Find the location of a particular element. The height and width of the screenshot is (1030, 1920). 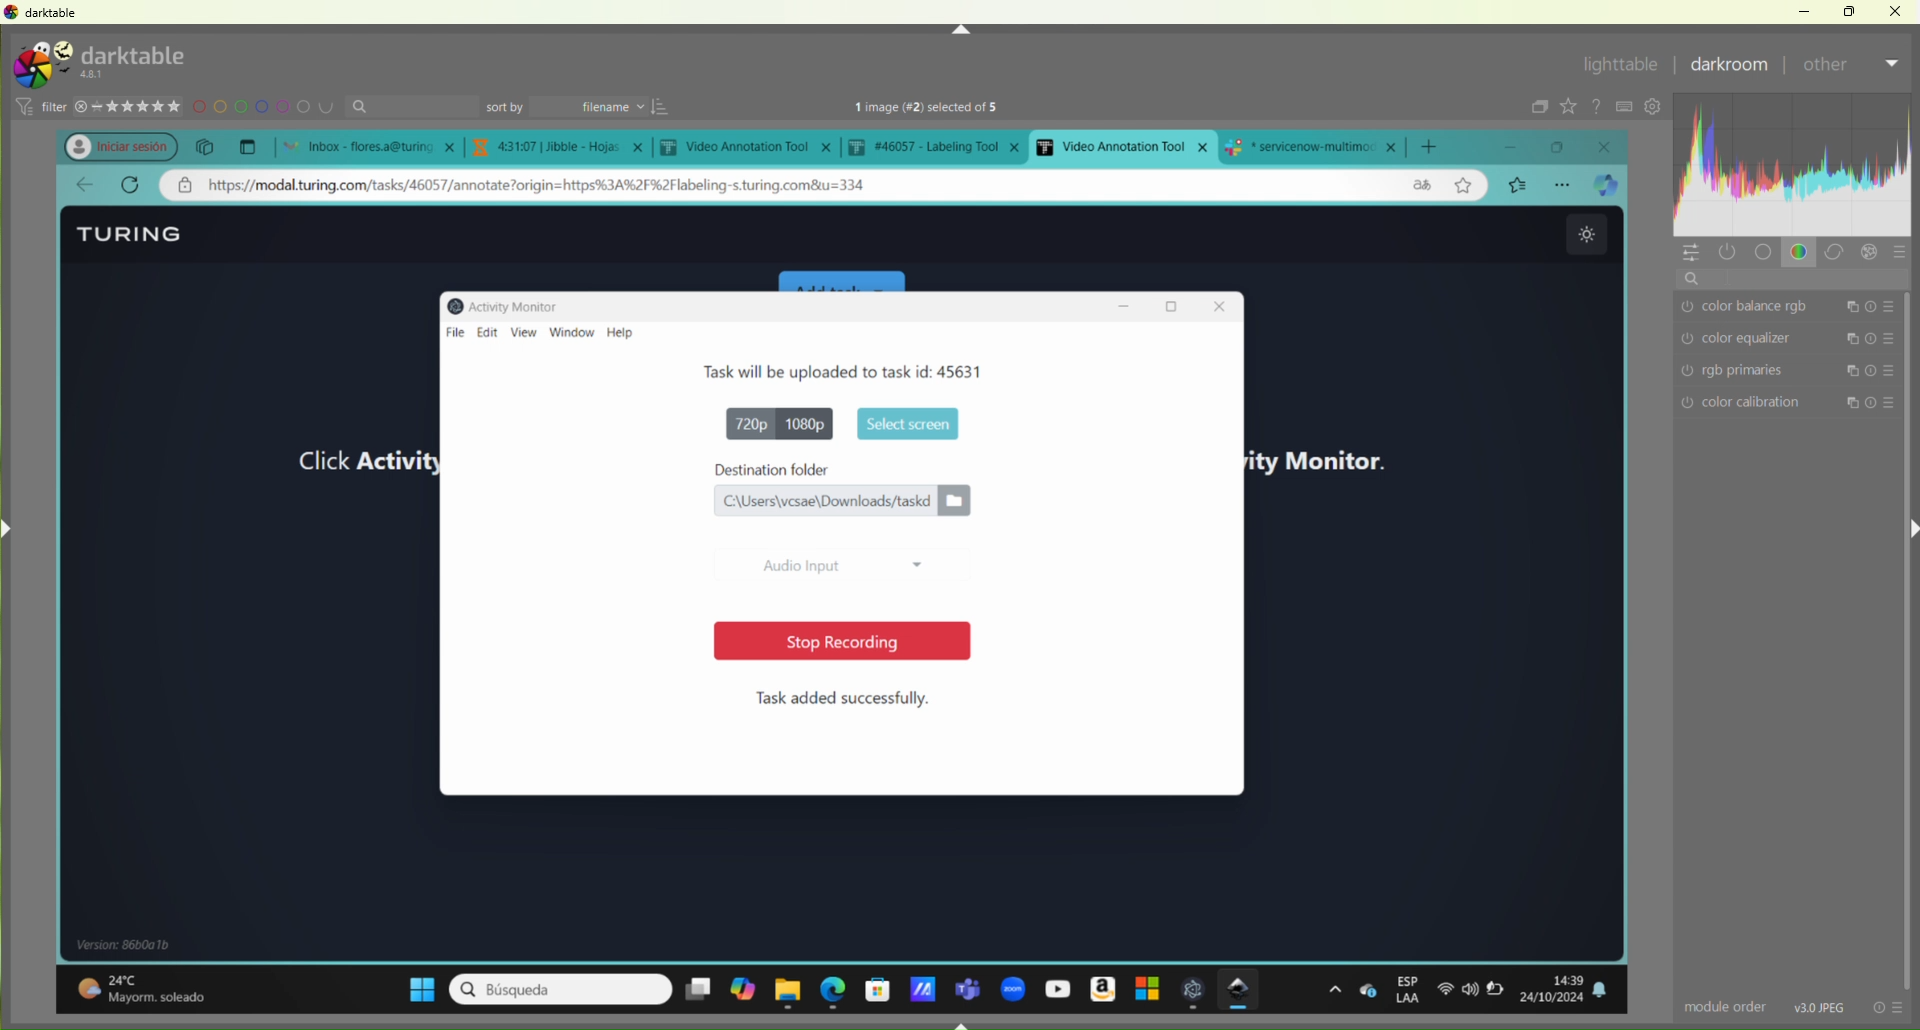

Task added successfully is located at coordinates (844, 698).